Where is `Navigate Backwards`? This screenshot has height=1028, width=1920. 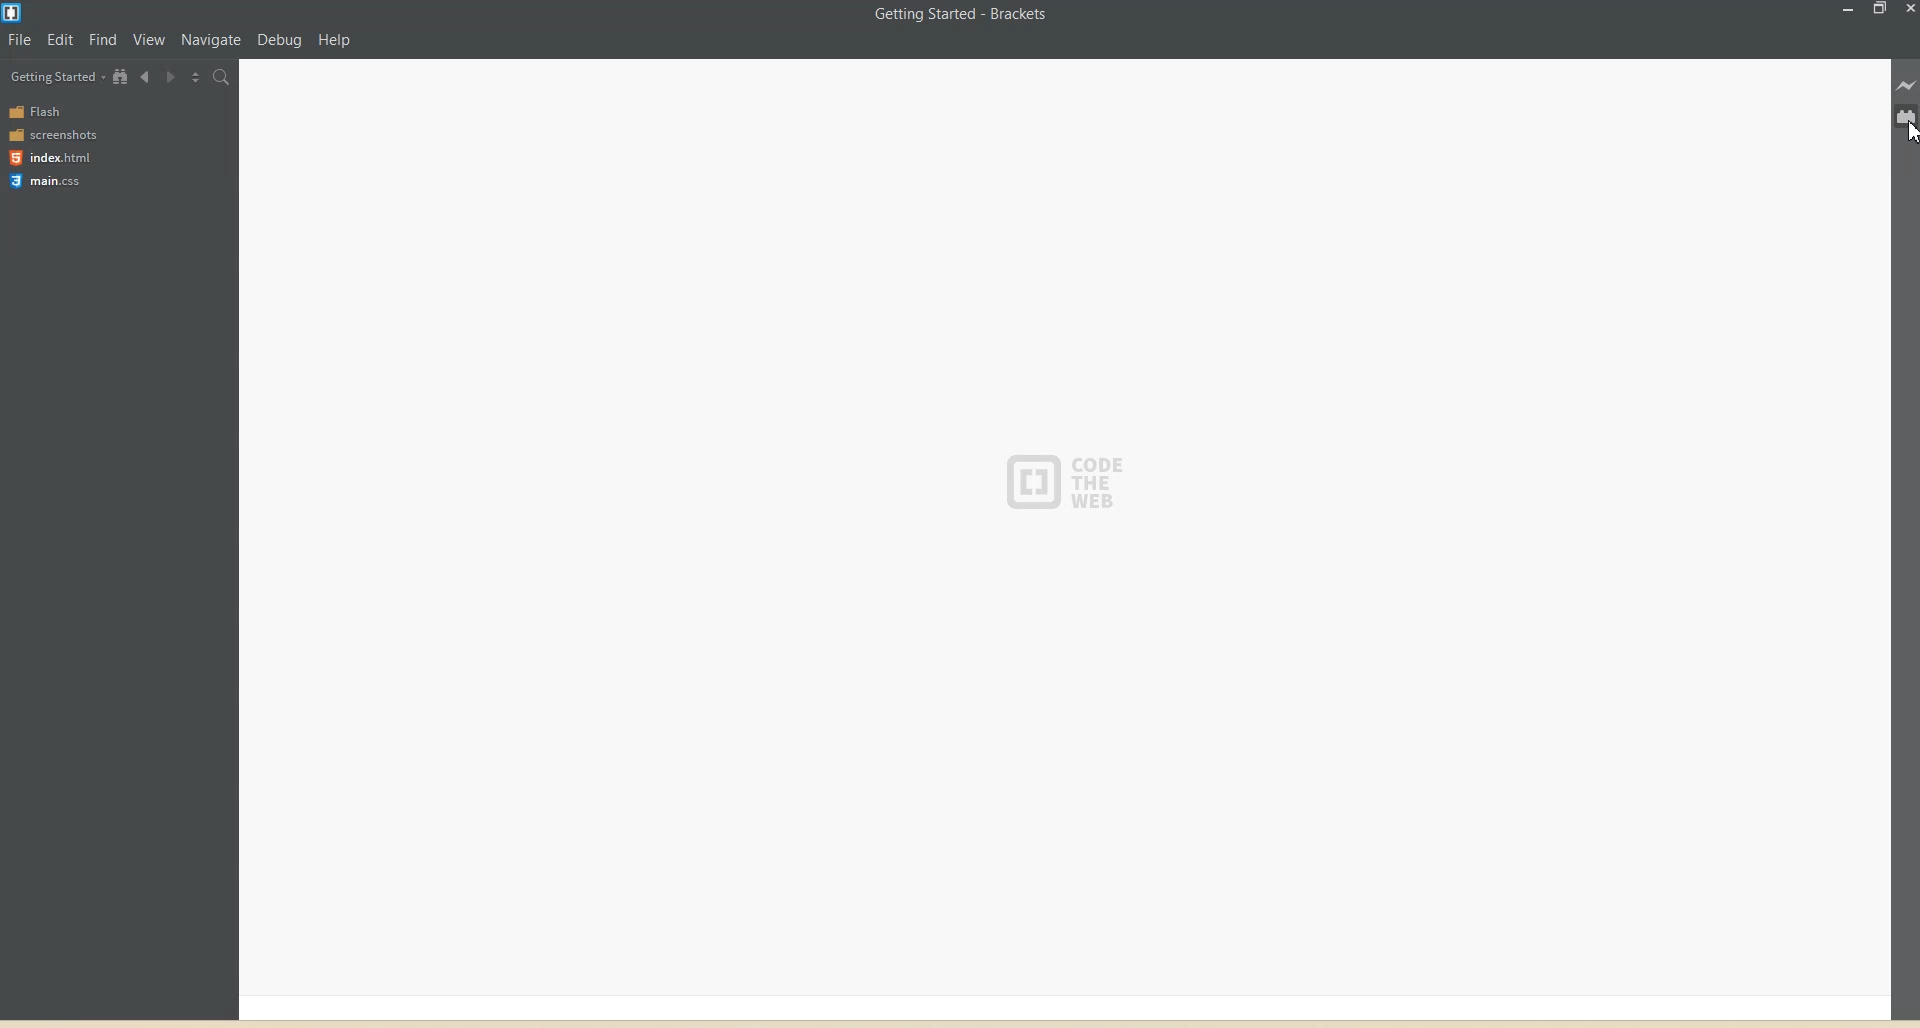
Navigate Backwards is located at coordinates (146, 75).